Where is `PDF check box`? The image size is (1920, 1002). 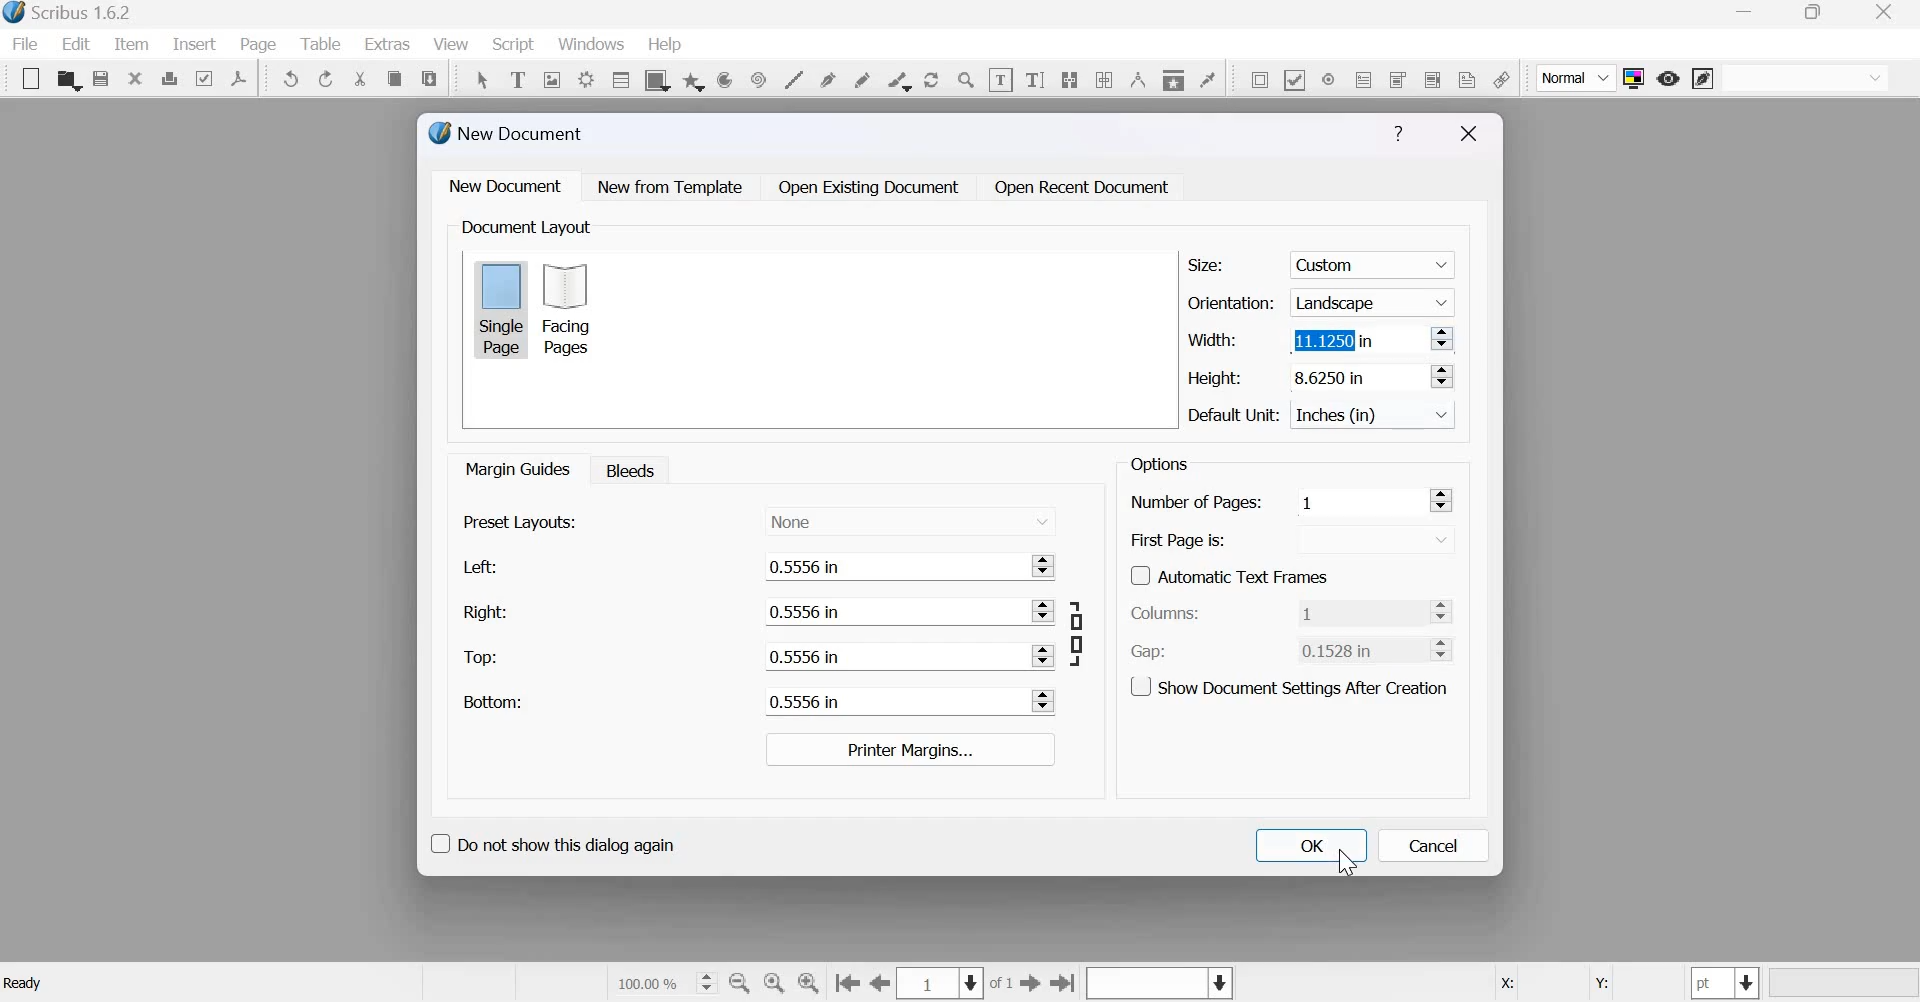 PDF check box is located at coordinates (1294, 78).